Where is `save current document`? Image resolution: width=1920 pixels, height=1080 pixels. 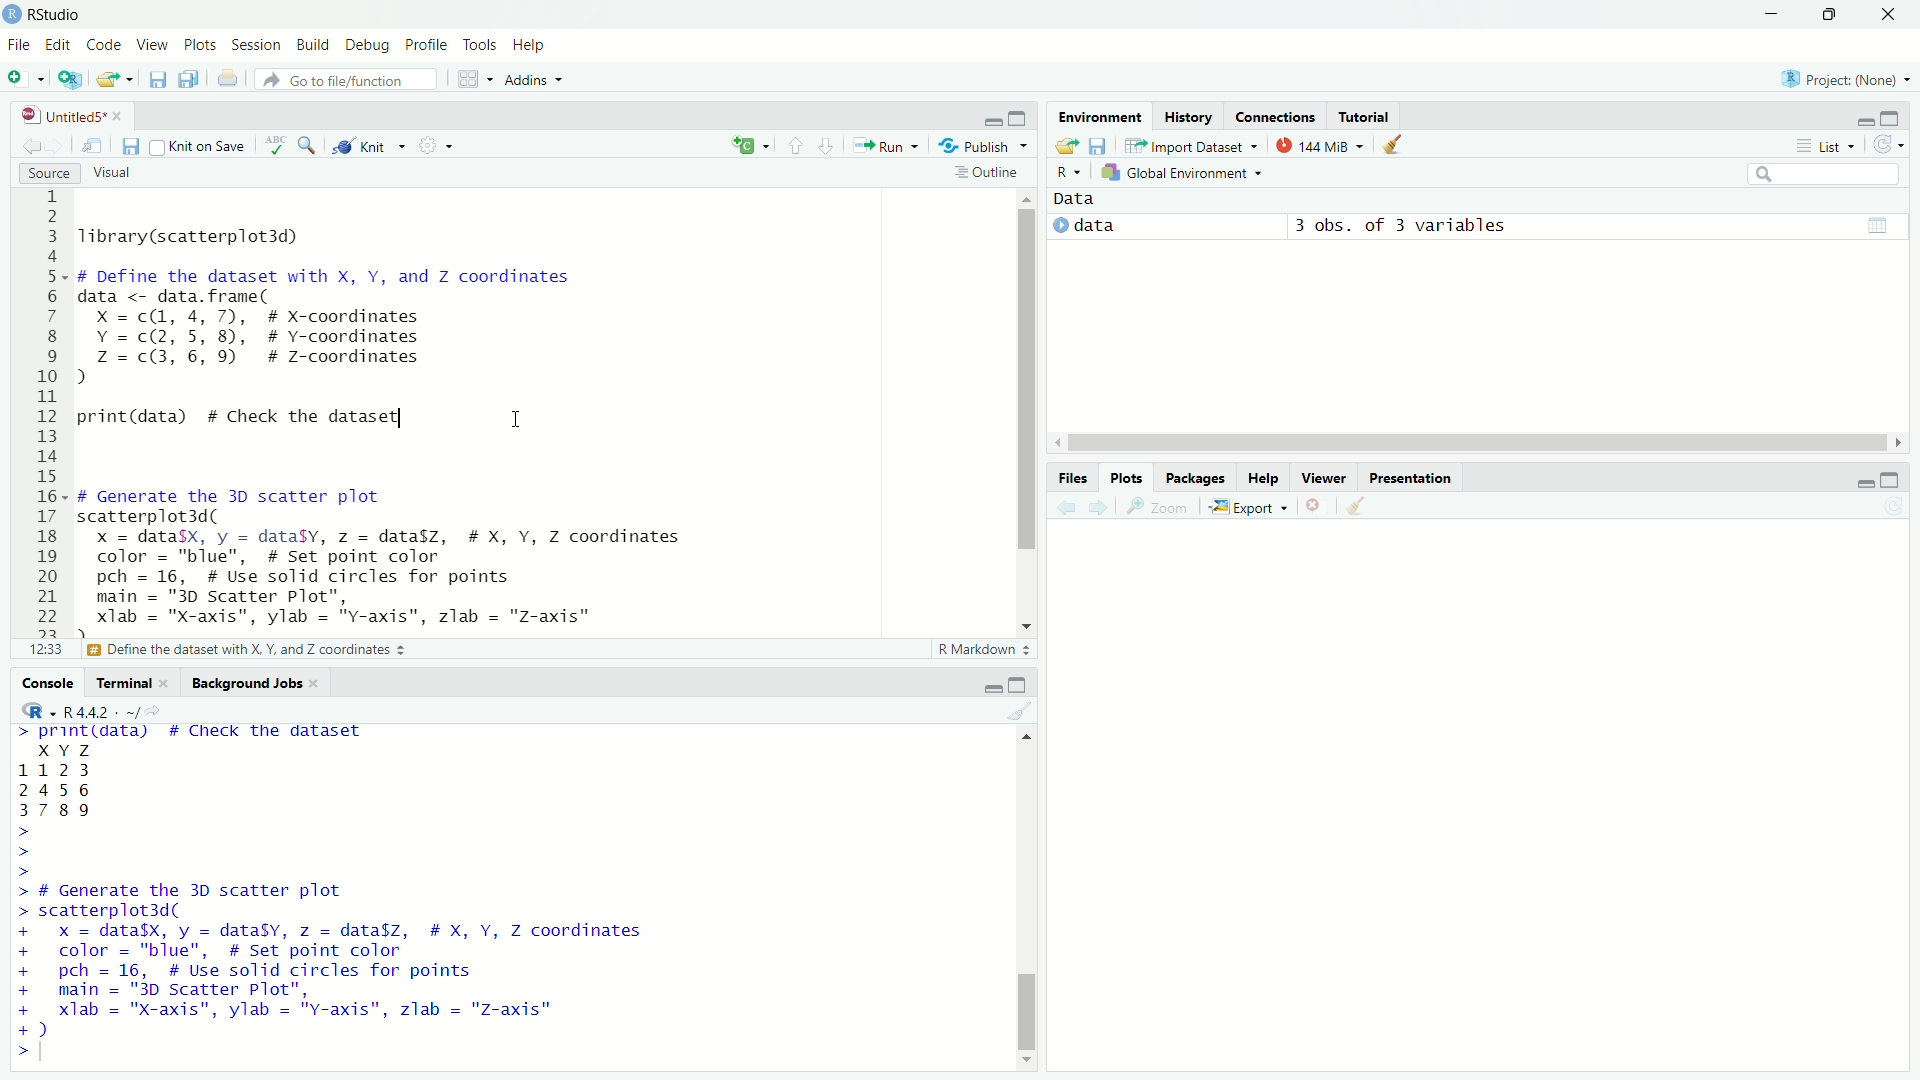 save current document is located at coordinates (128, 146).